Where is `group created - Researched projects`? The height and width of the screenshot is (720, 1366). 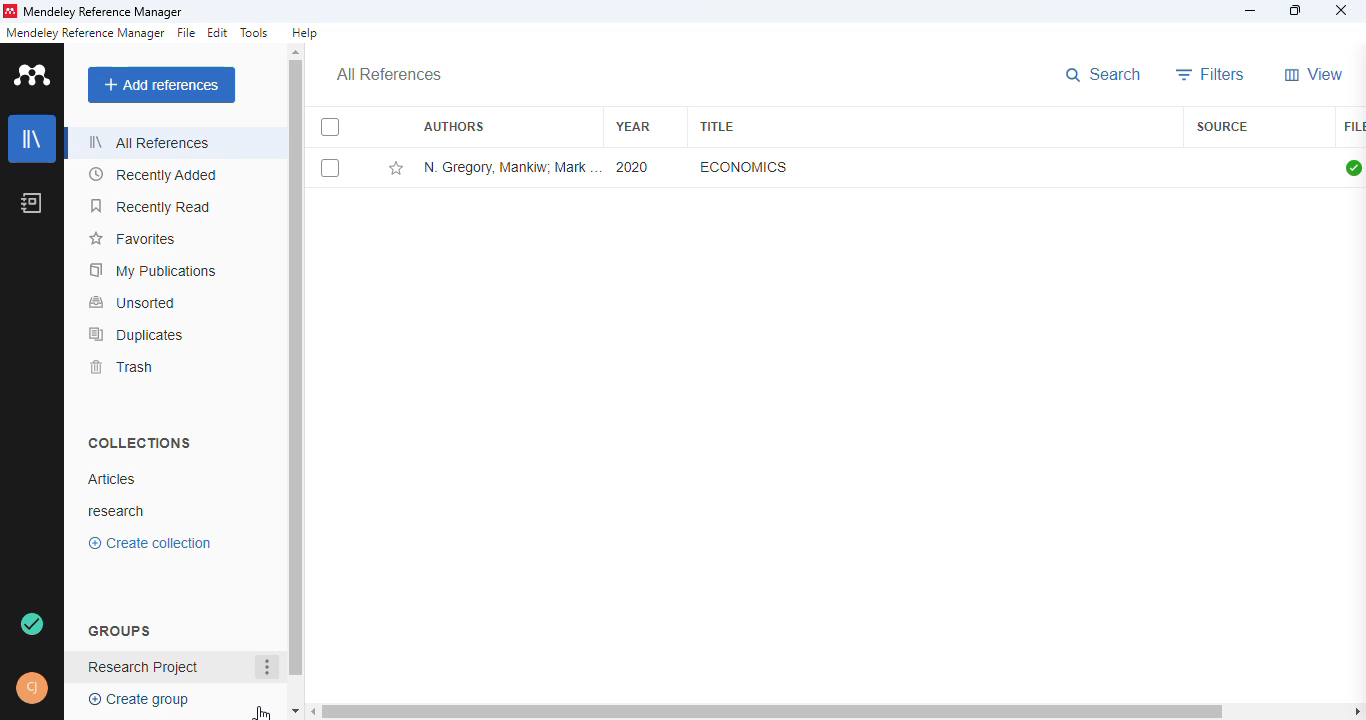 group created - Researched projects is located at coordinates (146, 667).